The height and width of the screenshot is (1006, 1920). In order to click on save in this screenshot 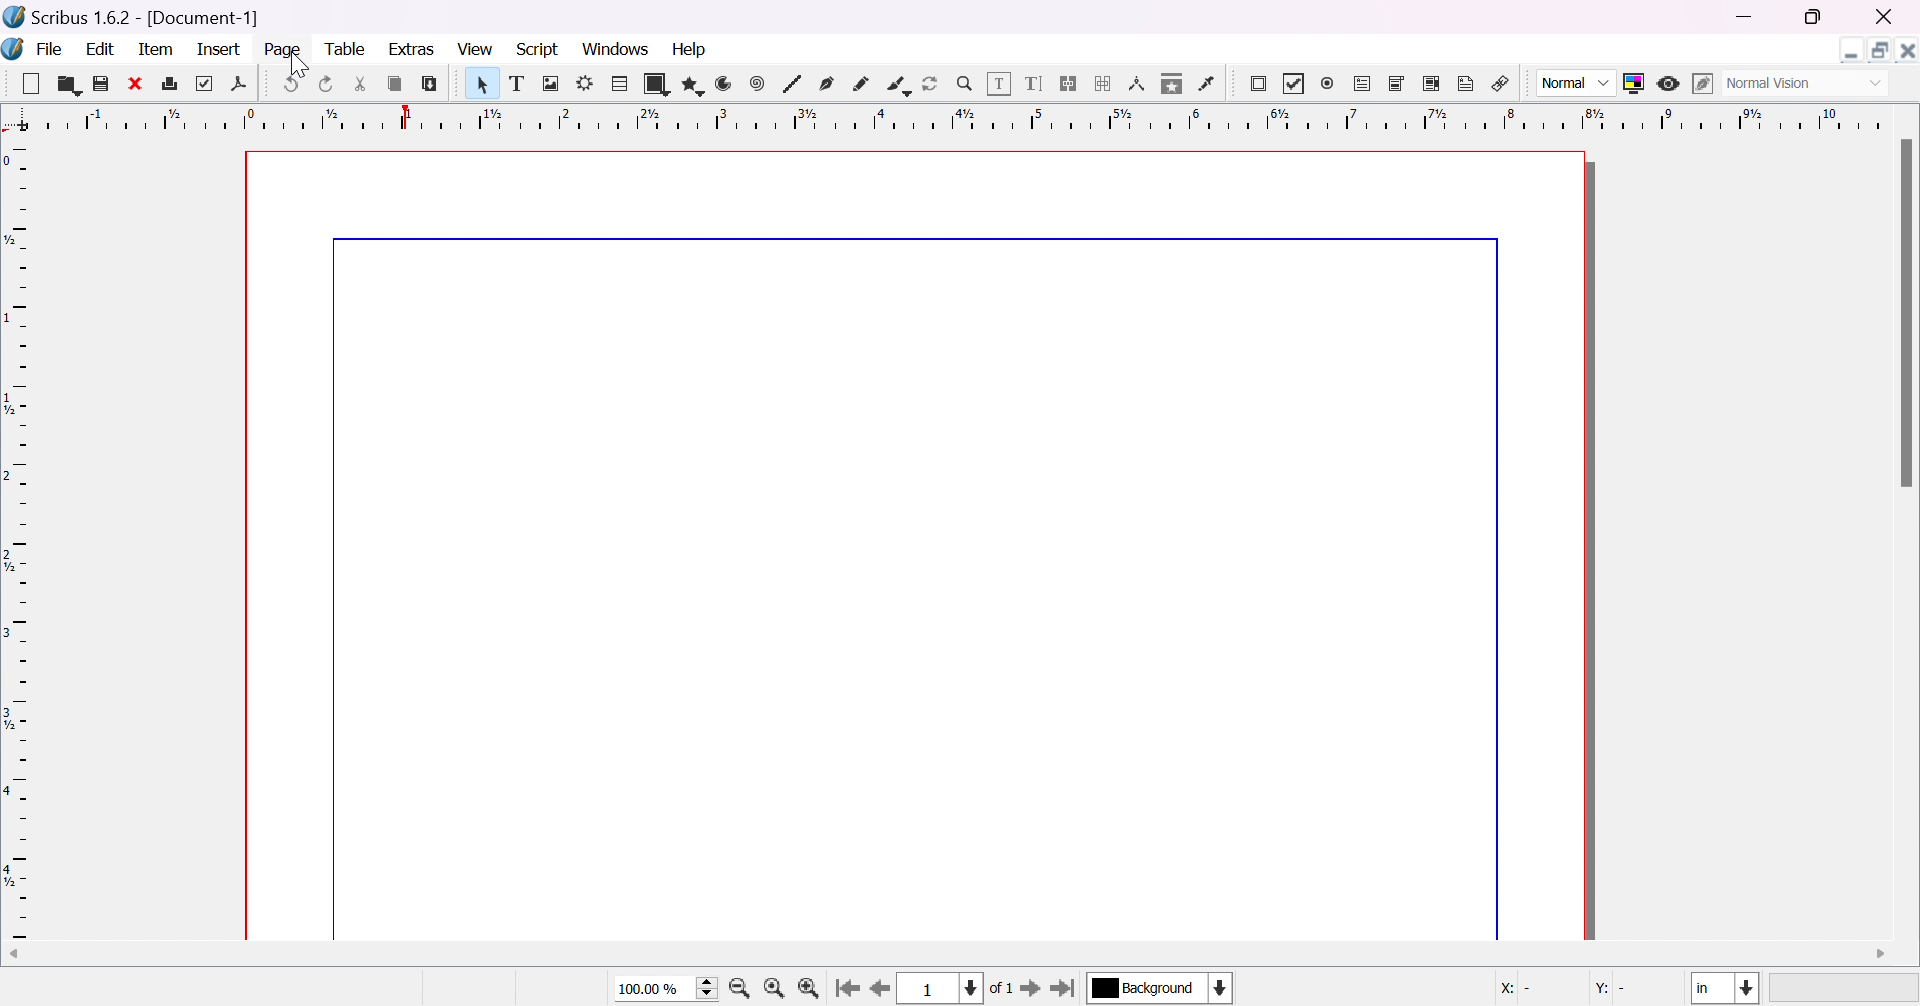, I will do `click(99, 85)`.